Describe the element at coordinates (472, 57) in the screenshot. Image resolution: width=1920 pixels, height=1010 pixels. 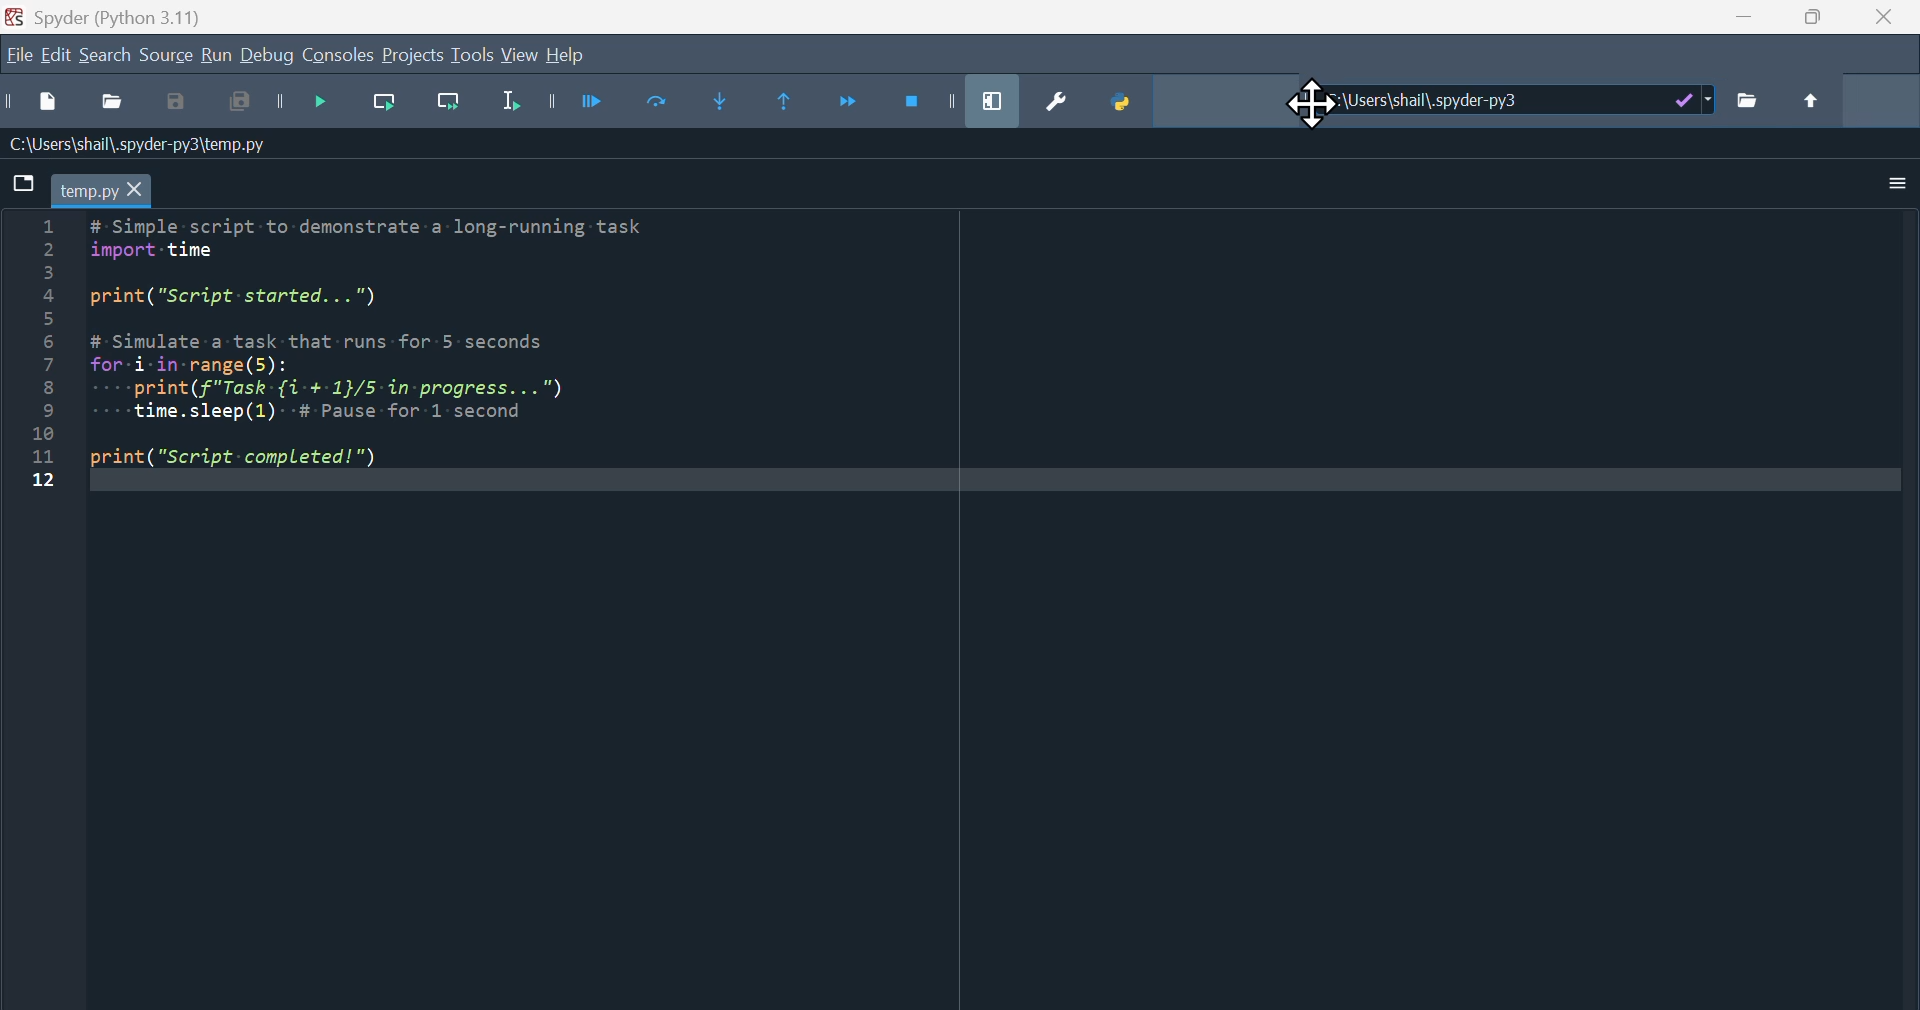
I see `Tools` at that location.